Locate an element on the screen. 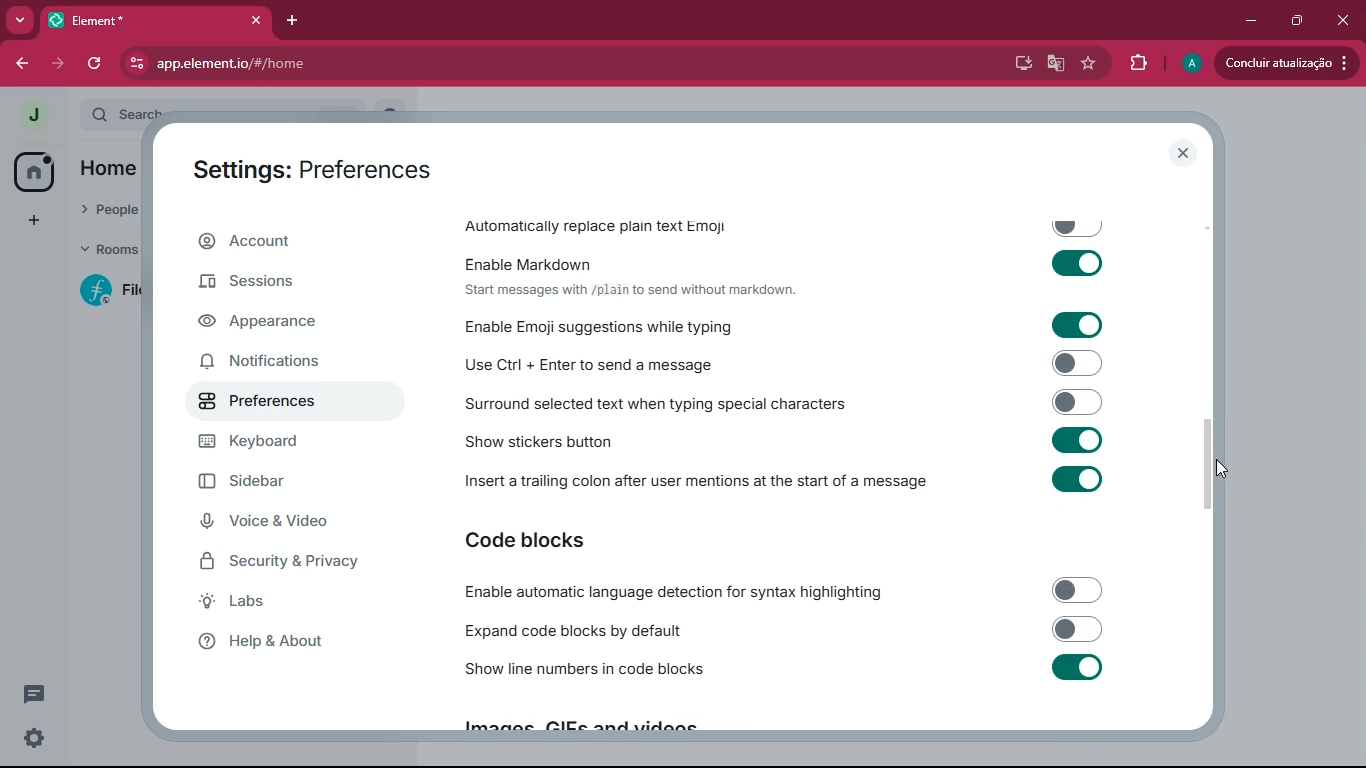 This screenshot has width=1366, height=768. more is located at coordinates (21, 20).